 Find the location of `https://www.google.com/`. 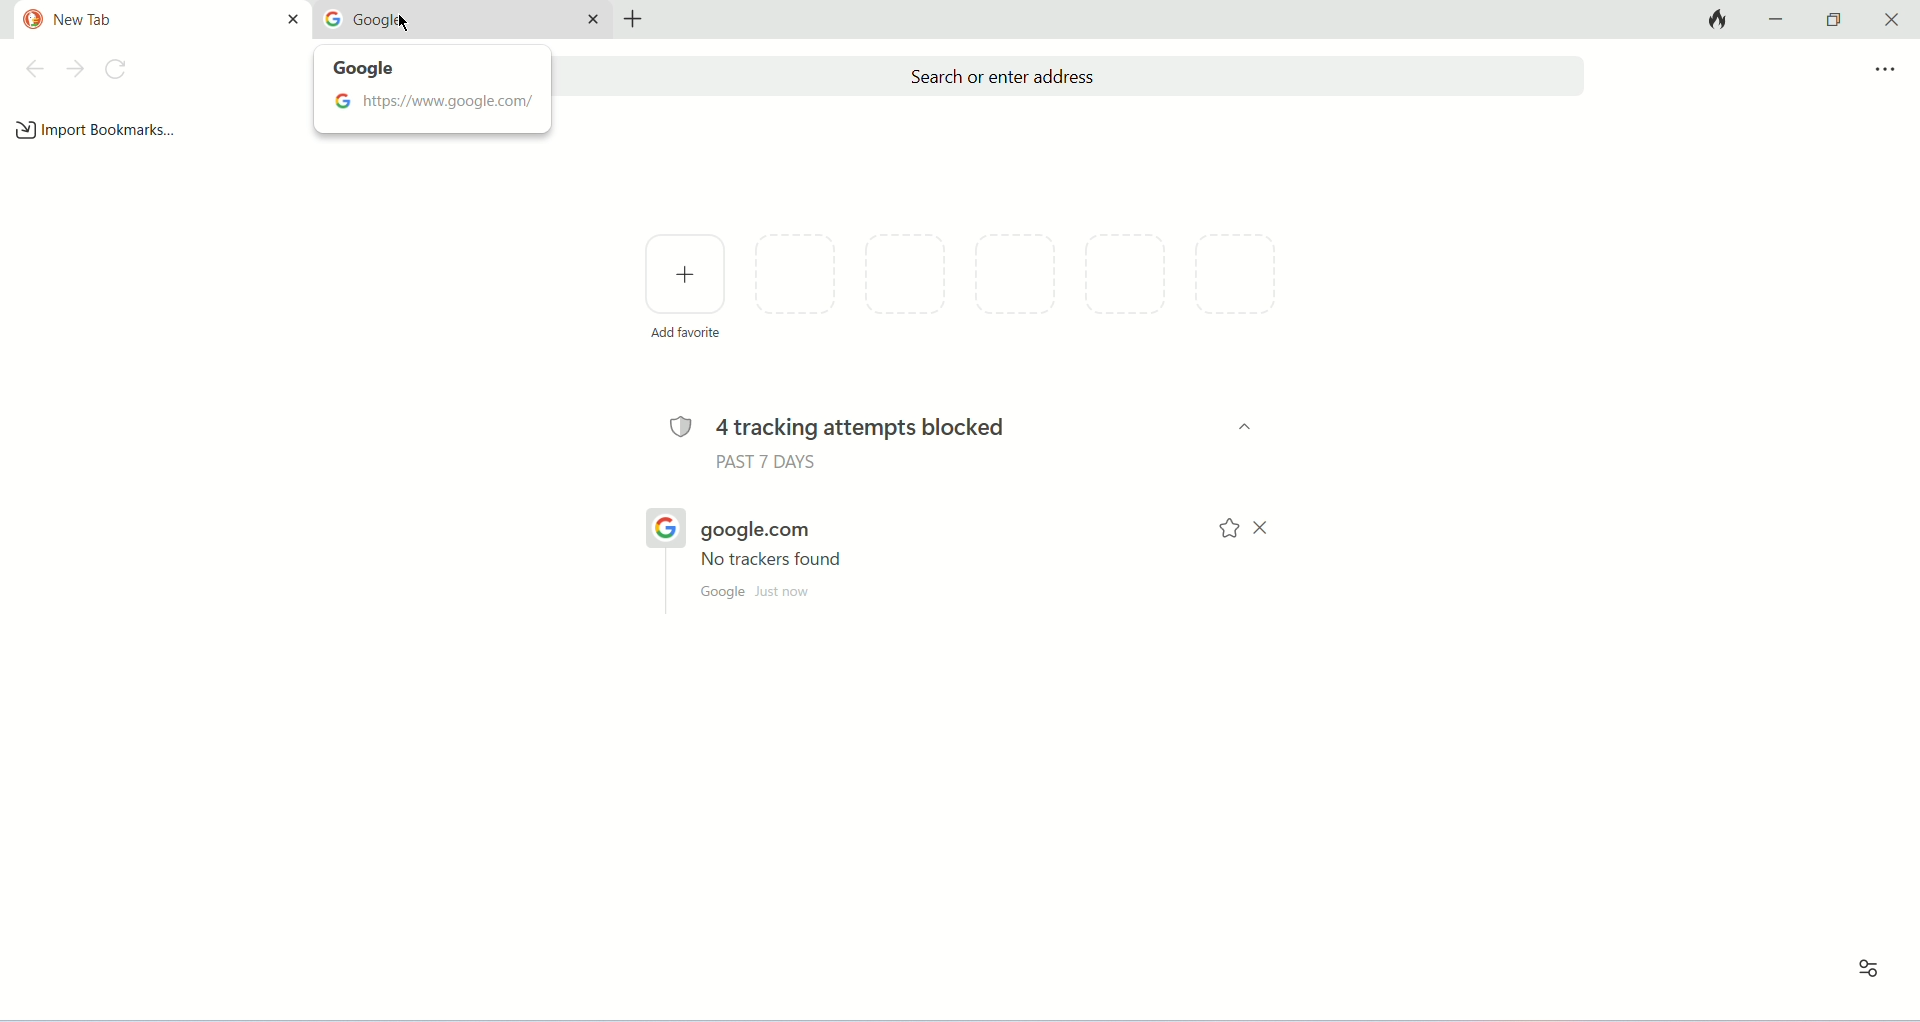

https://www.google.com/ is located at coordinates (454, 102).